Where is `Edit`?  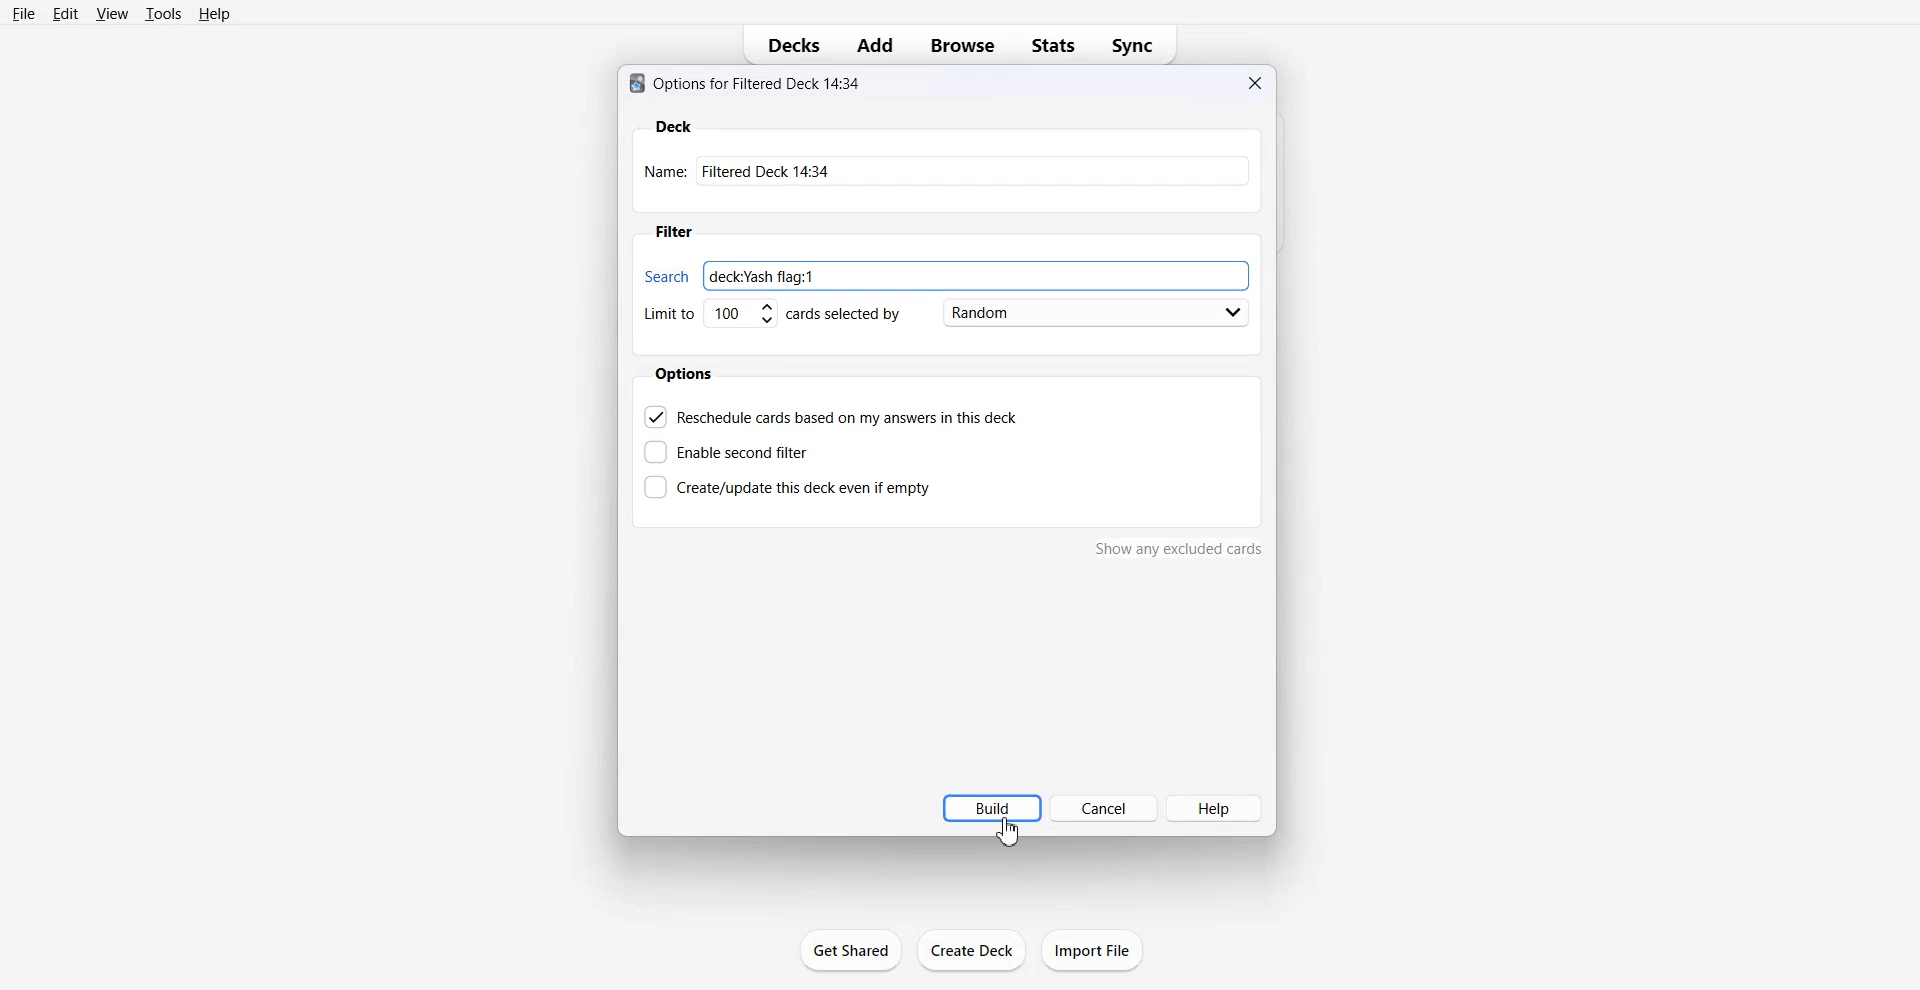
Edit is located at coordinates (65, 13).